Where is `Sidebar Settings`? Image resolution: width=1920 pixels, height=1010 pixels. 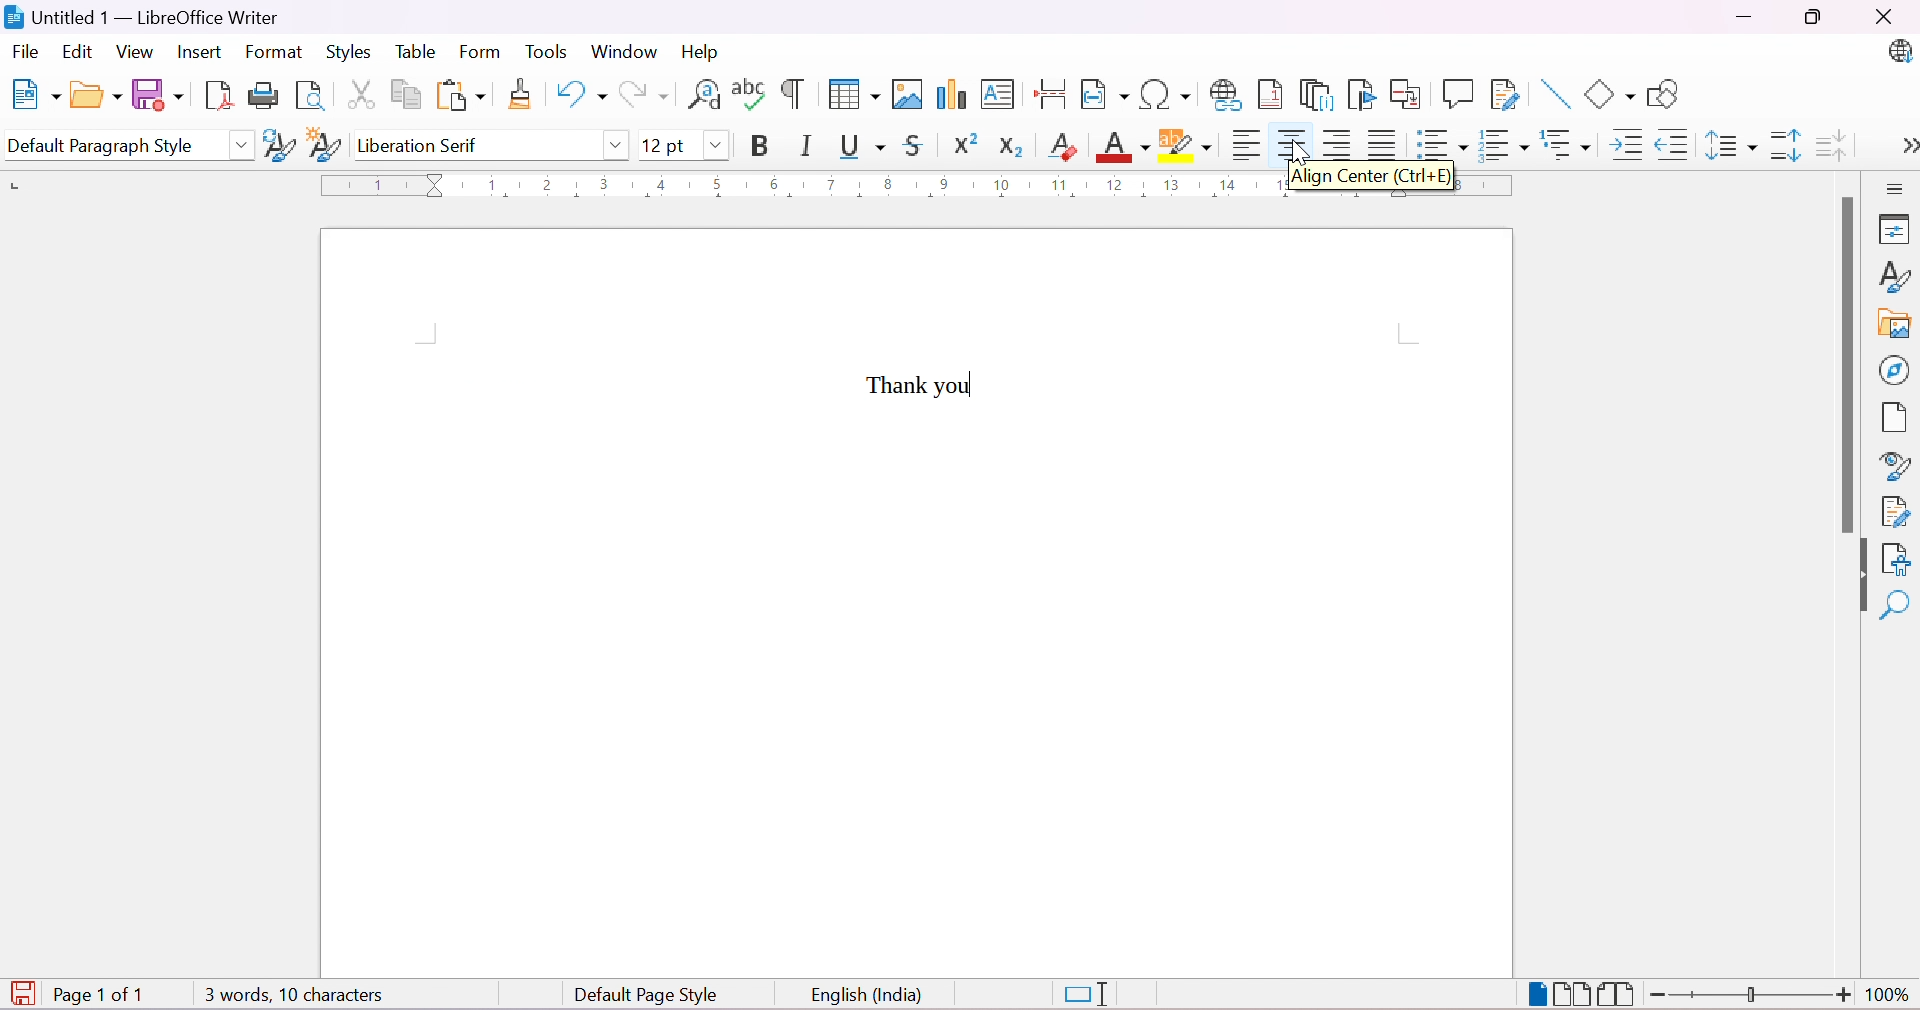 Sidebar Settings is located at coordinates (1900, 189).